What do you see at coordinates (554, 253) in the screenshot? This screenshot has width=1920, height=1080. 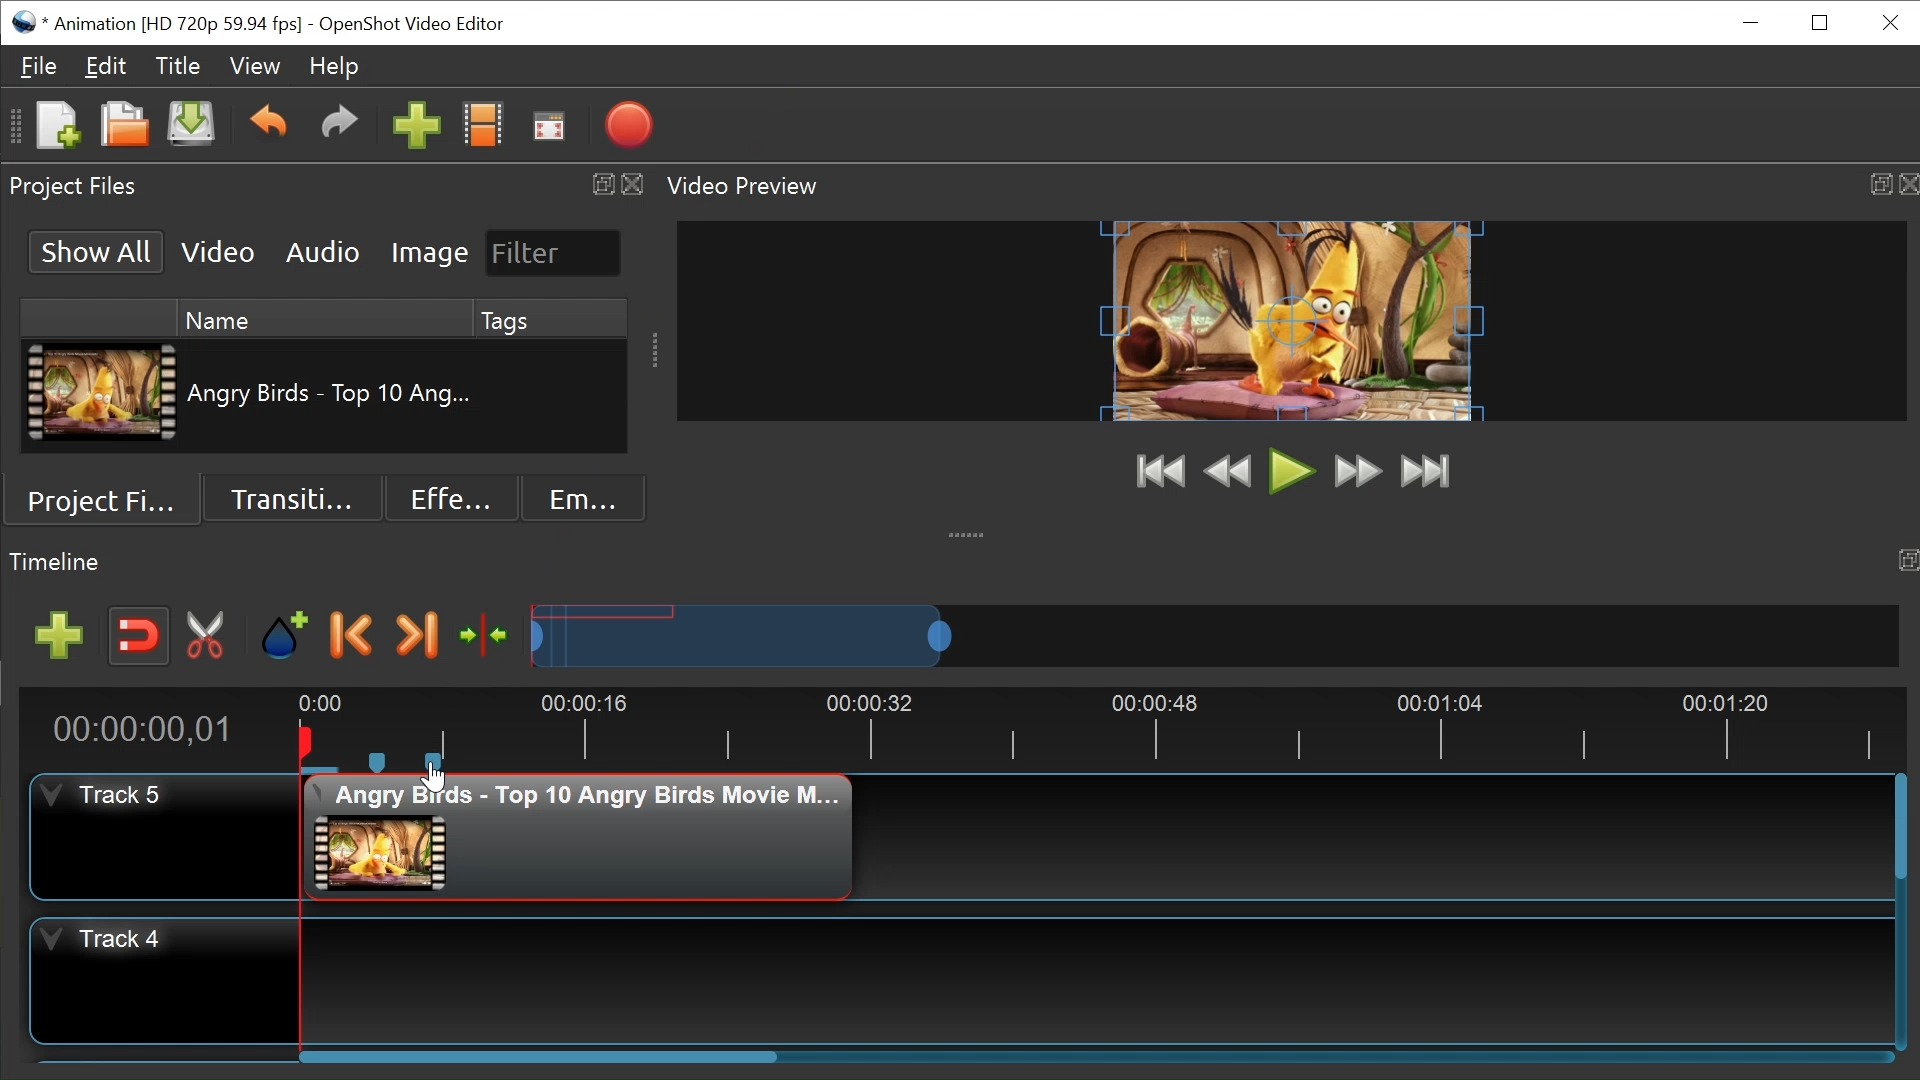 I see `Filter` at bounding box center [554, 253].